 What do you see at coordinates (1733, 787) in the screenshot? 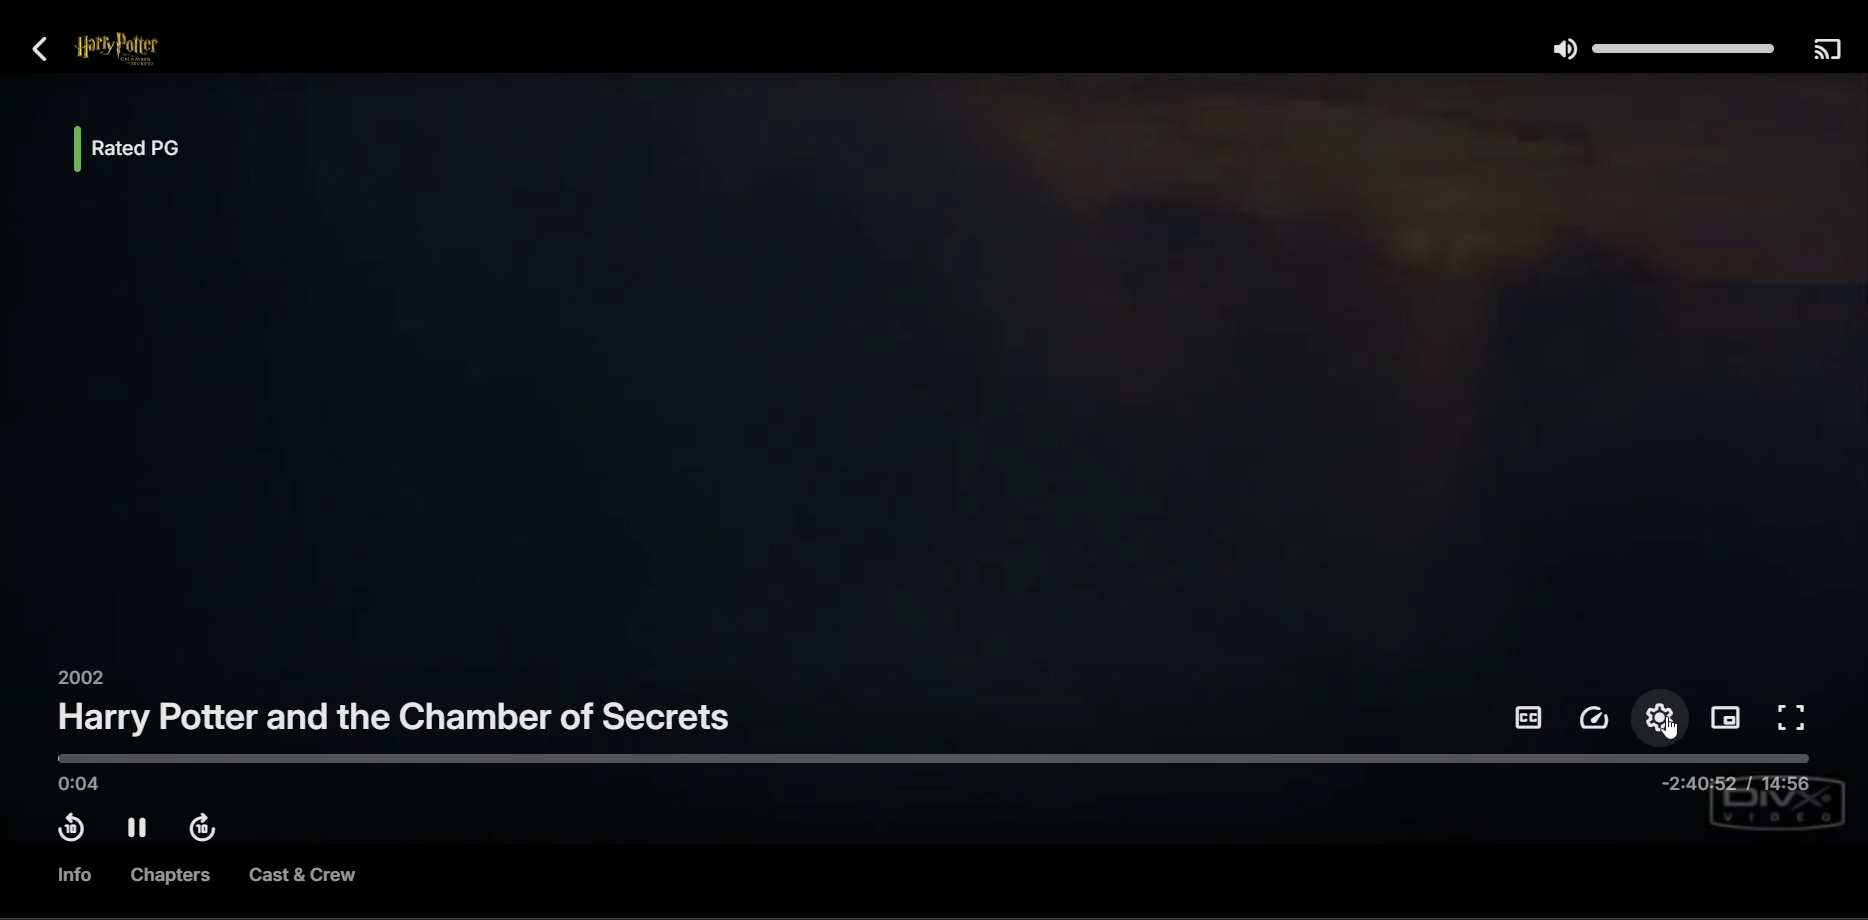
I see `Remaining Time` at bounding box center [1733, 787].